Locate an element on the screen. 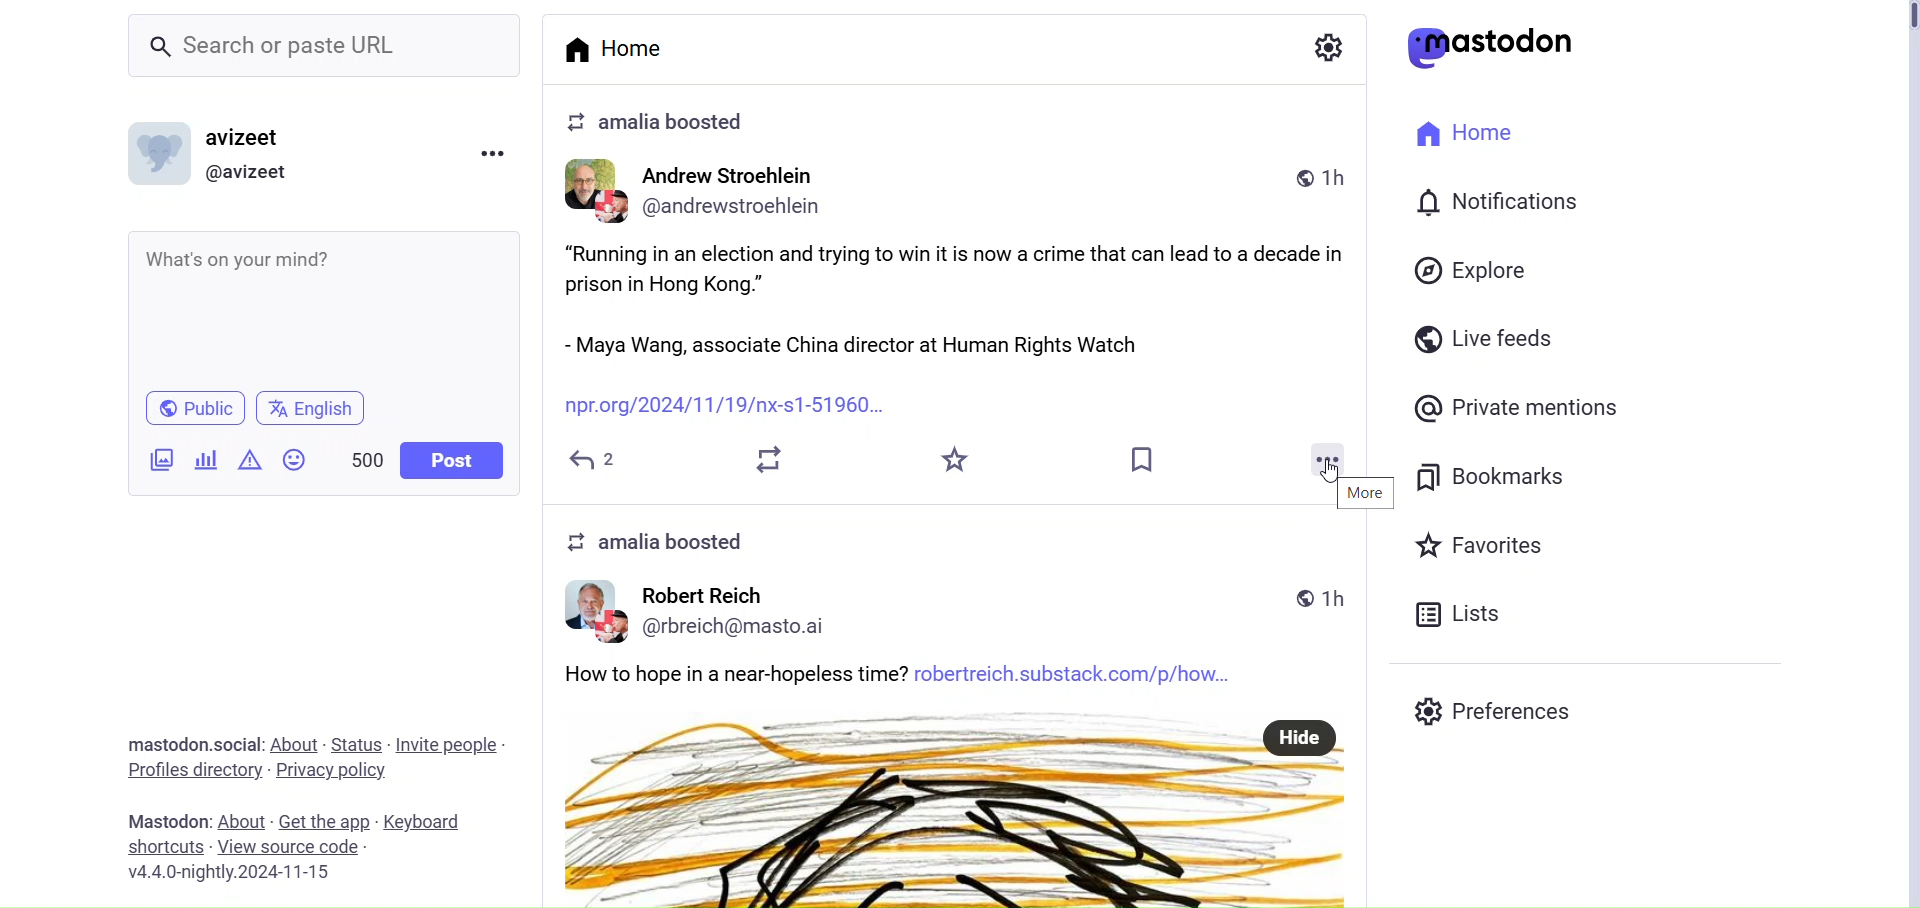 The height and width of the screenshot is (908, 1920). Explore is located at coordinates (1471, 269).